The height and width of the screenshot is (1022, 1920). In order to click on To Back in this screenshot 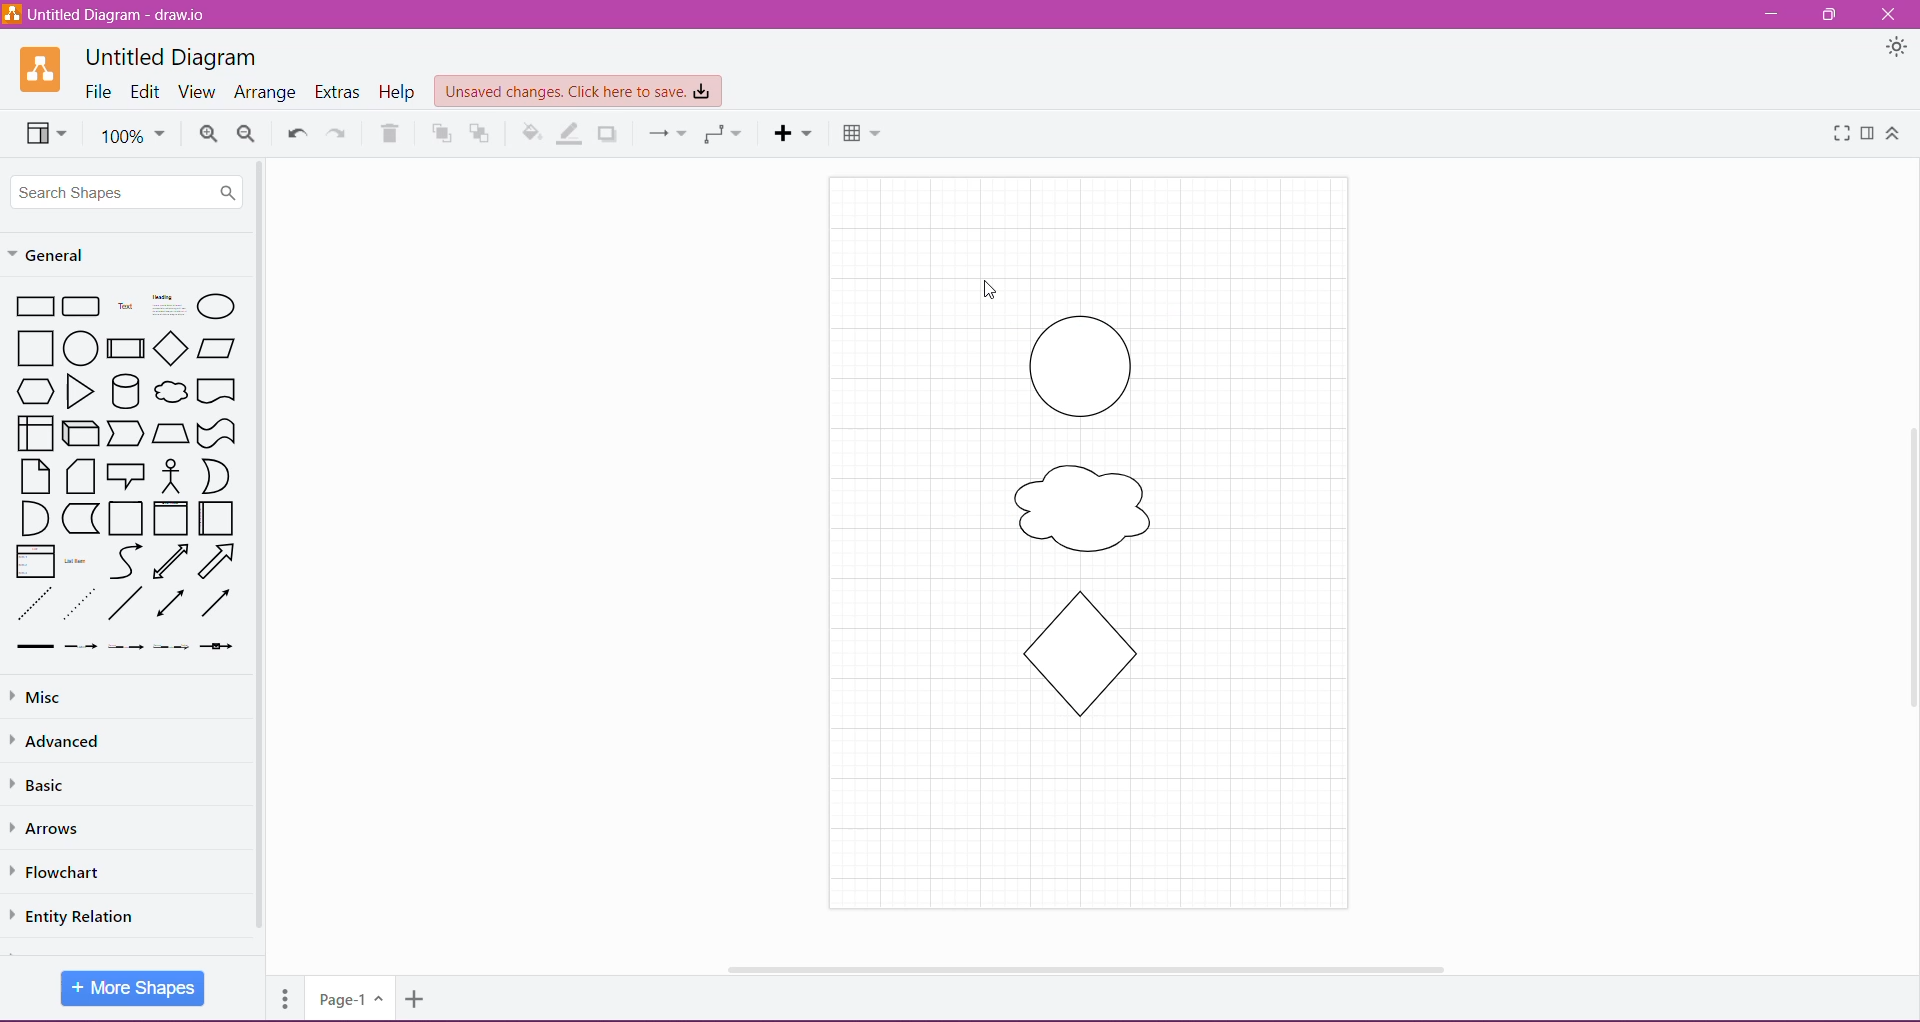, I will do `click(482, 133)`.